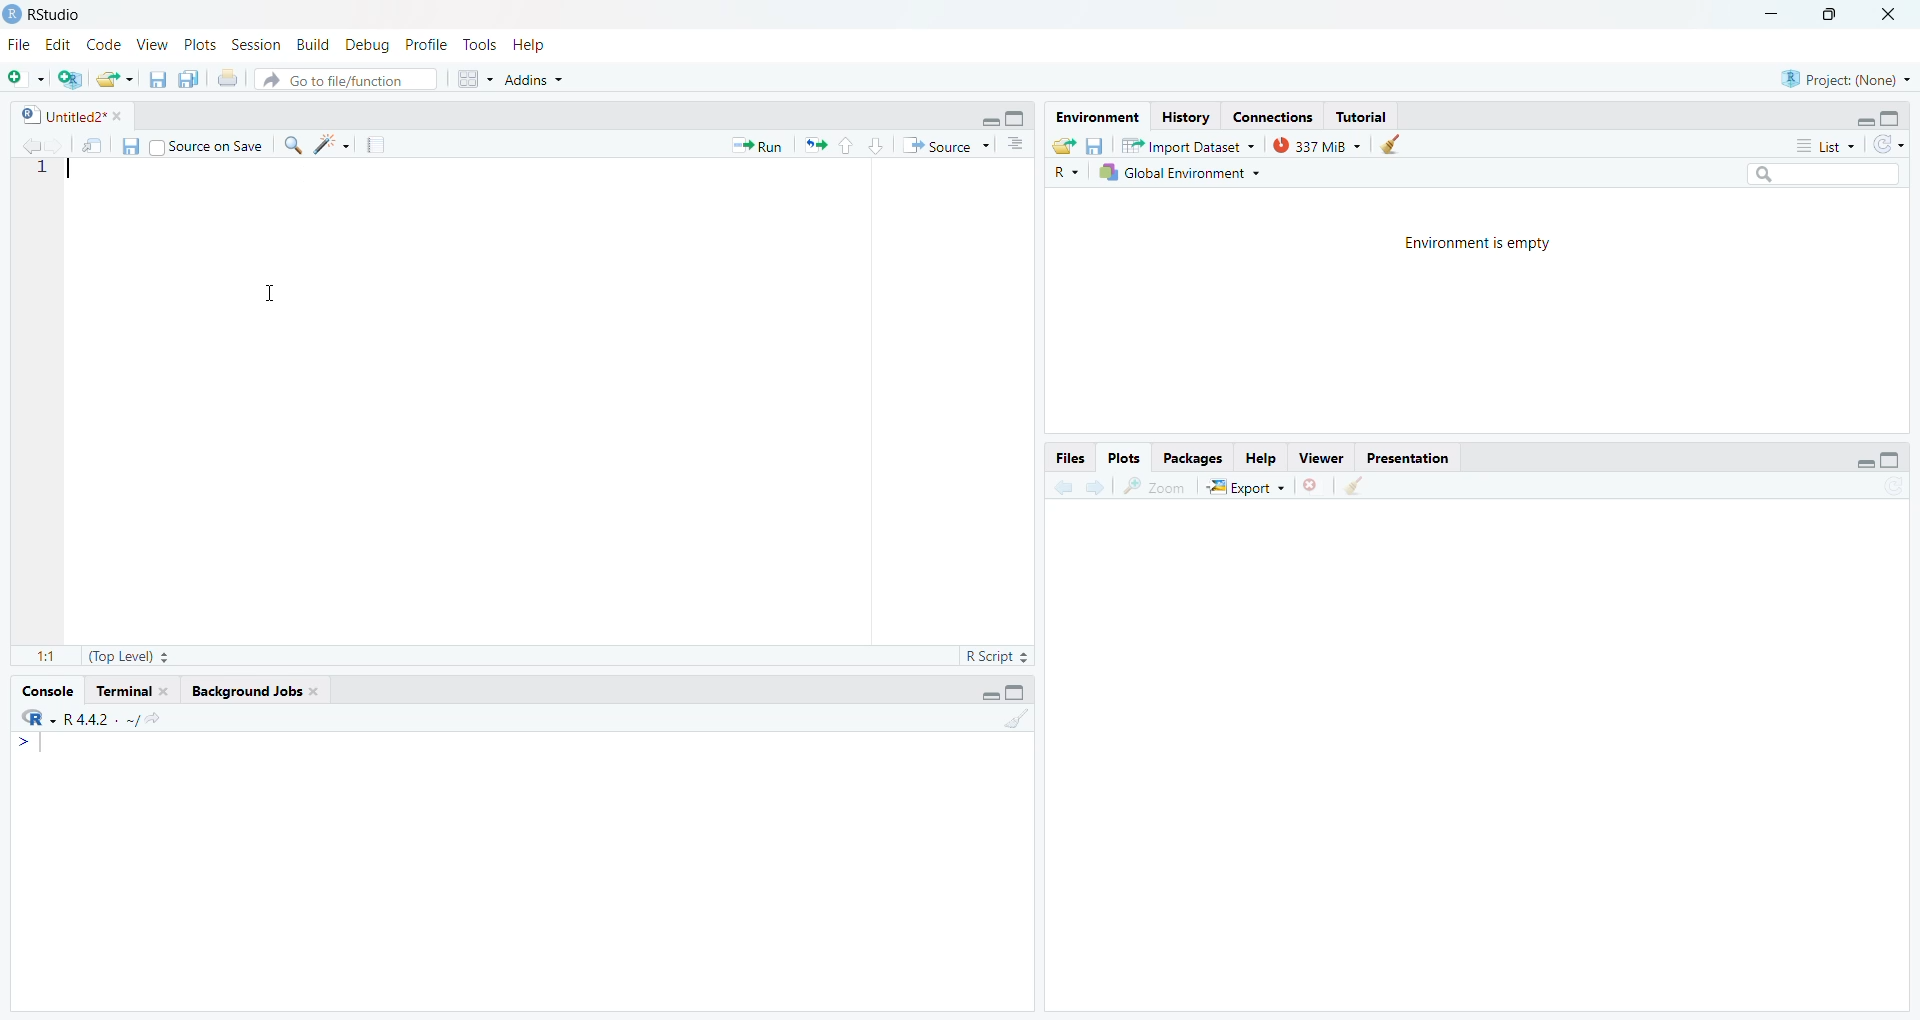 The height and width of the screenshot is (1020, 1920). Describe the element at coordinates (1258, 458) in the screenshot. I see `Help` at that location.